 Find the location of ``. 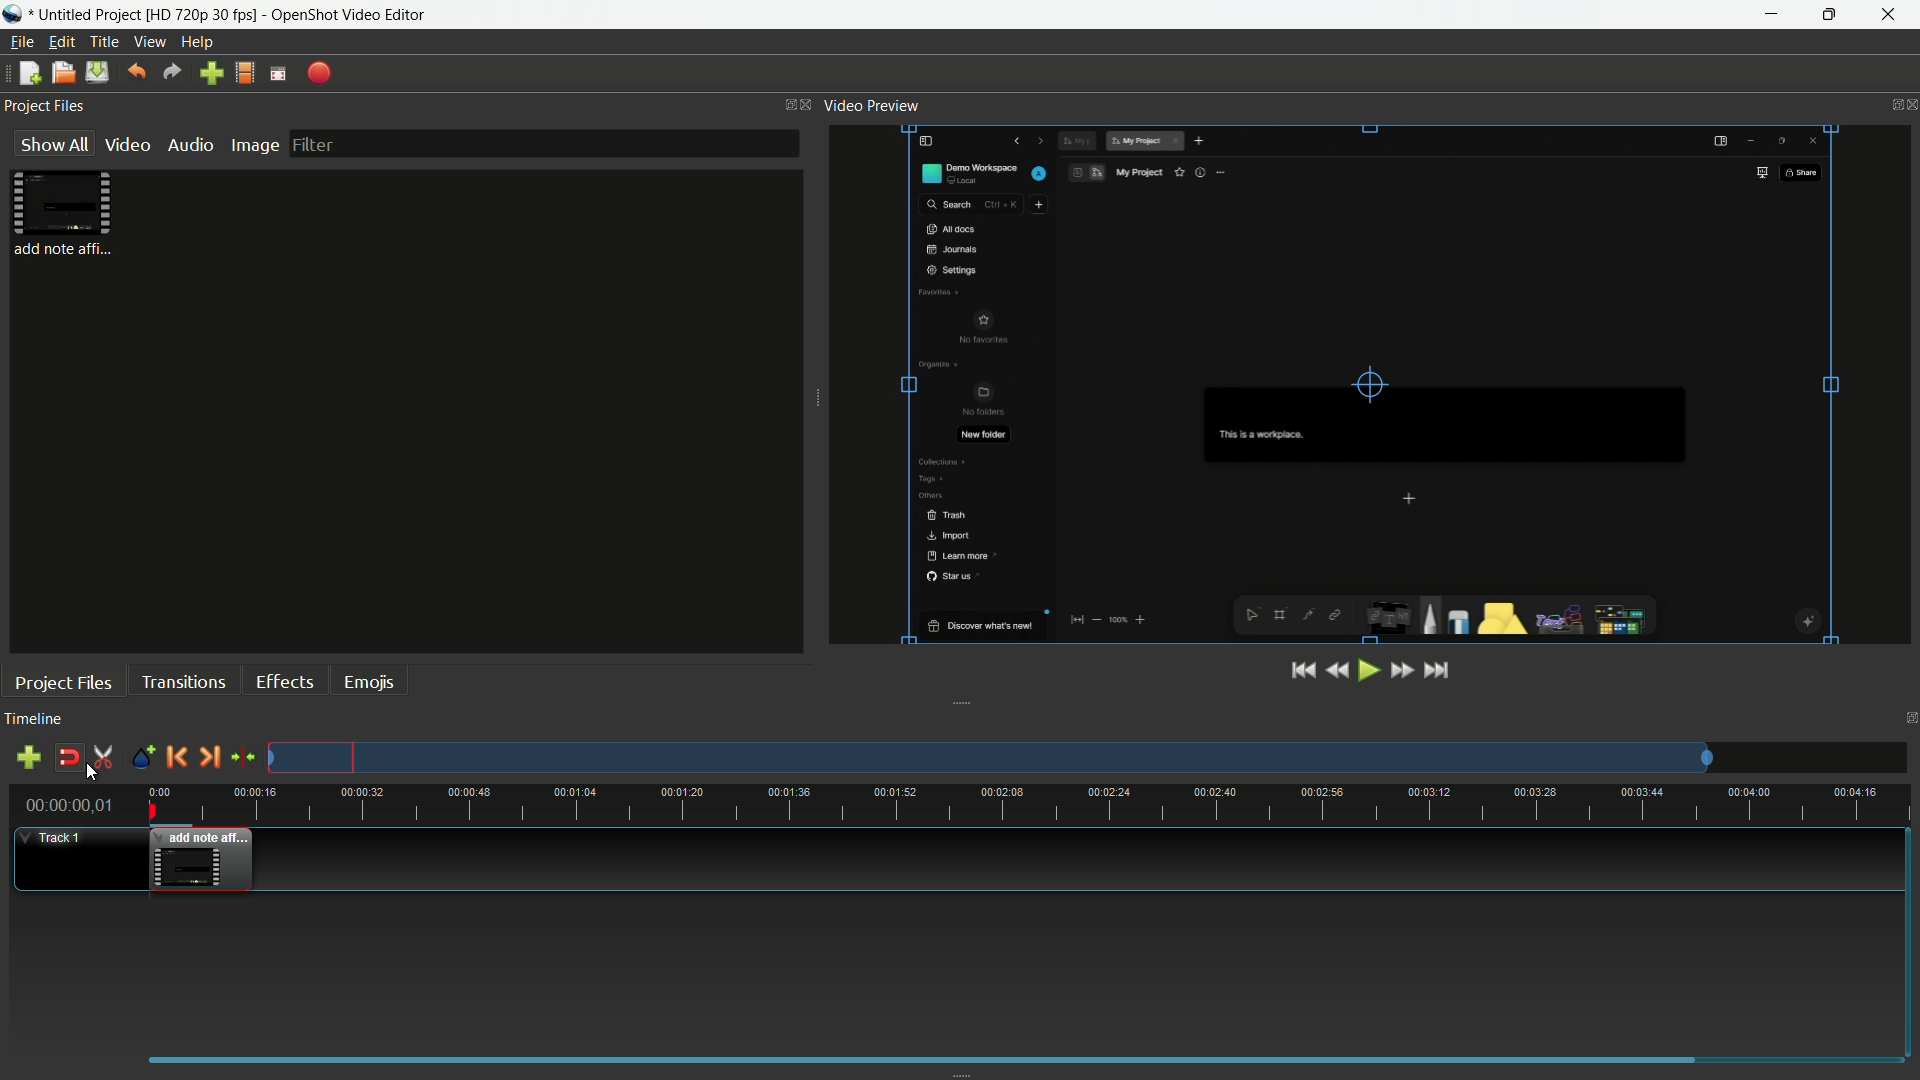

 is located at coordinates (284, 681).